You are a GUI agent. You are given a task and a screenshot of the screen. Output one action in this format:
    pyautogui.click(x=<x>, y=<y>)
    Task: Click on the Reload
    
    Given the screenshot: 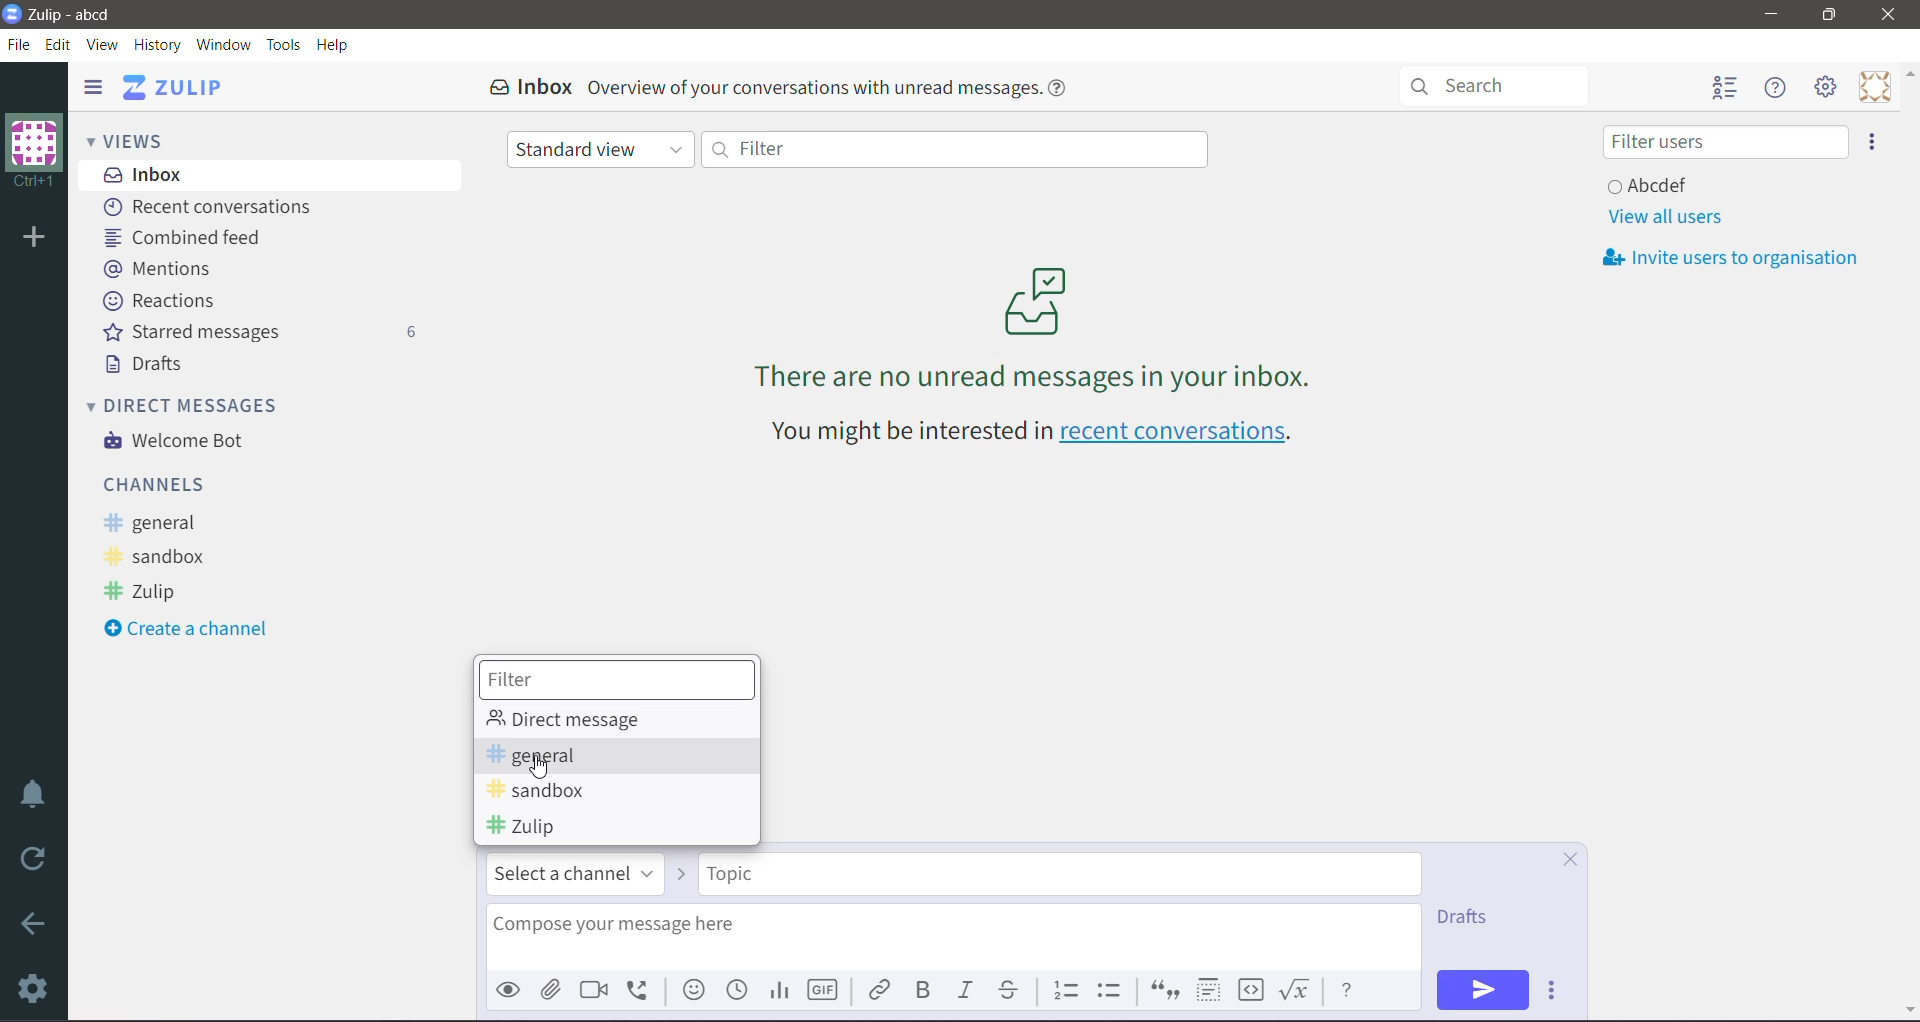 What is the action you would take?
    pyautogui.click(x=37, y=859)
    